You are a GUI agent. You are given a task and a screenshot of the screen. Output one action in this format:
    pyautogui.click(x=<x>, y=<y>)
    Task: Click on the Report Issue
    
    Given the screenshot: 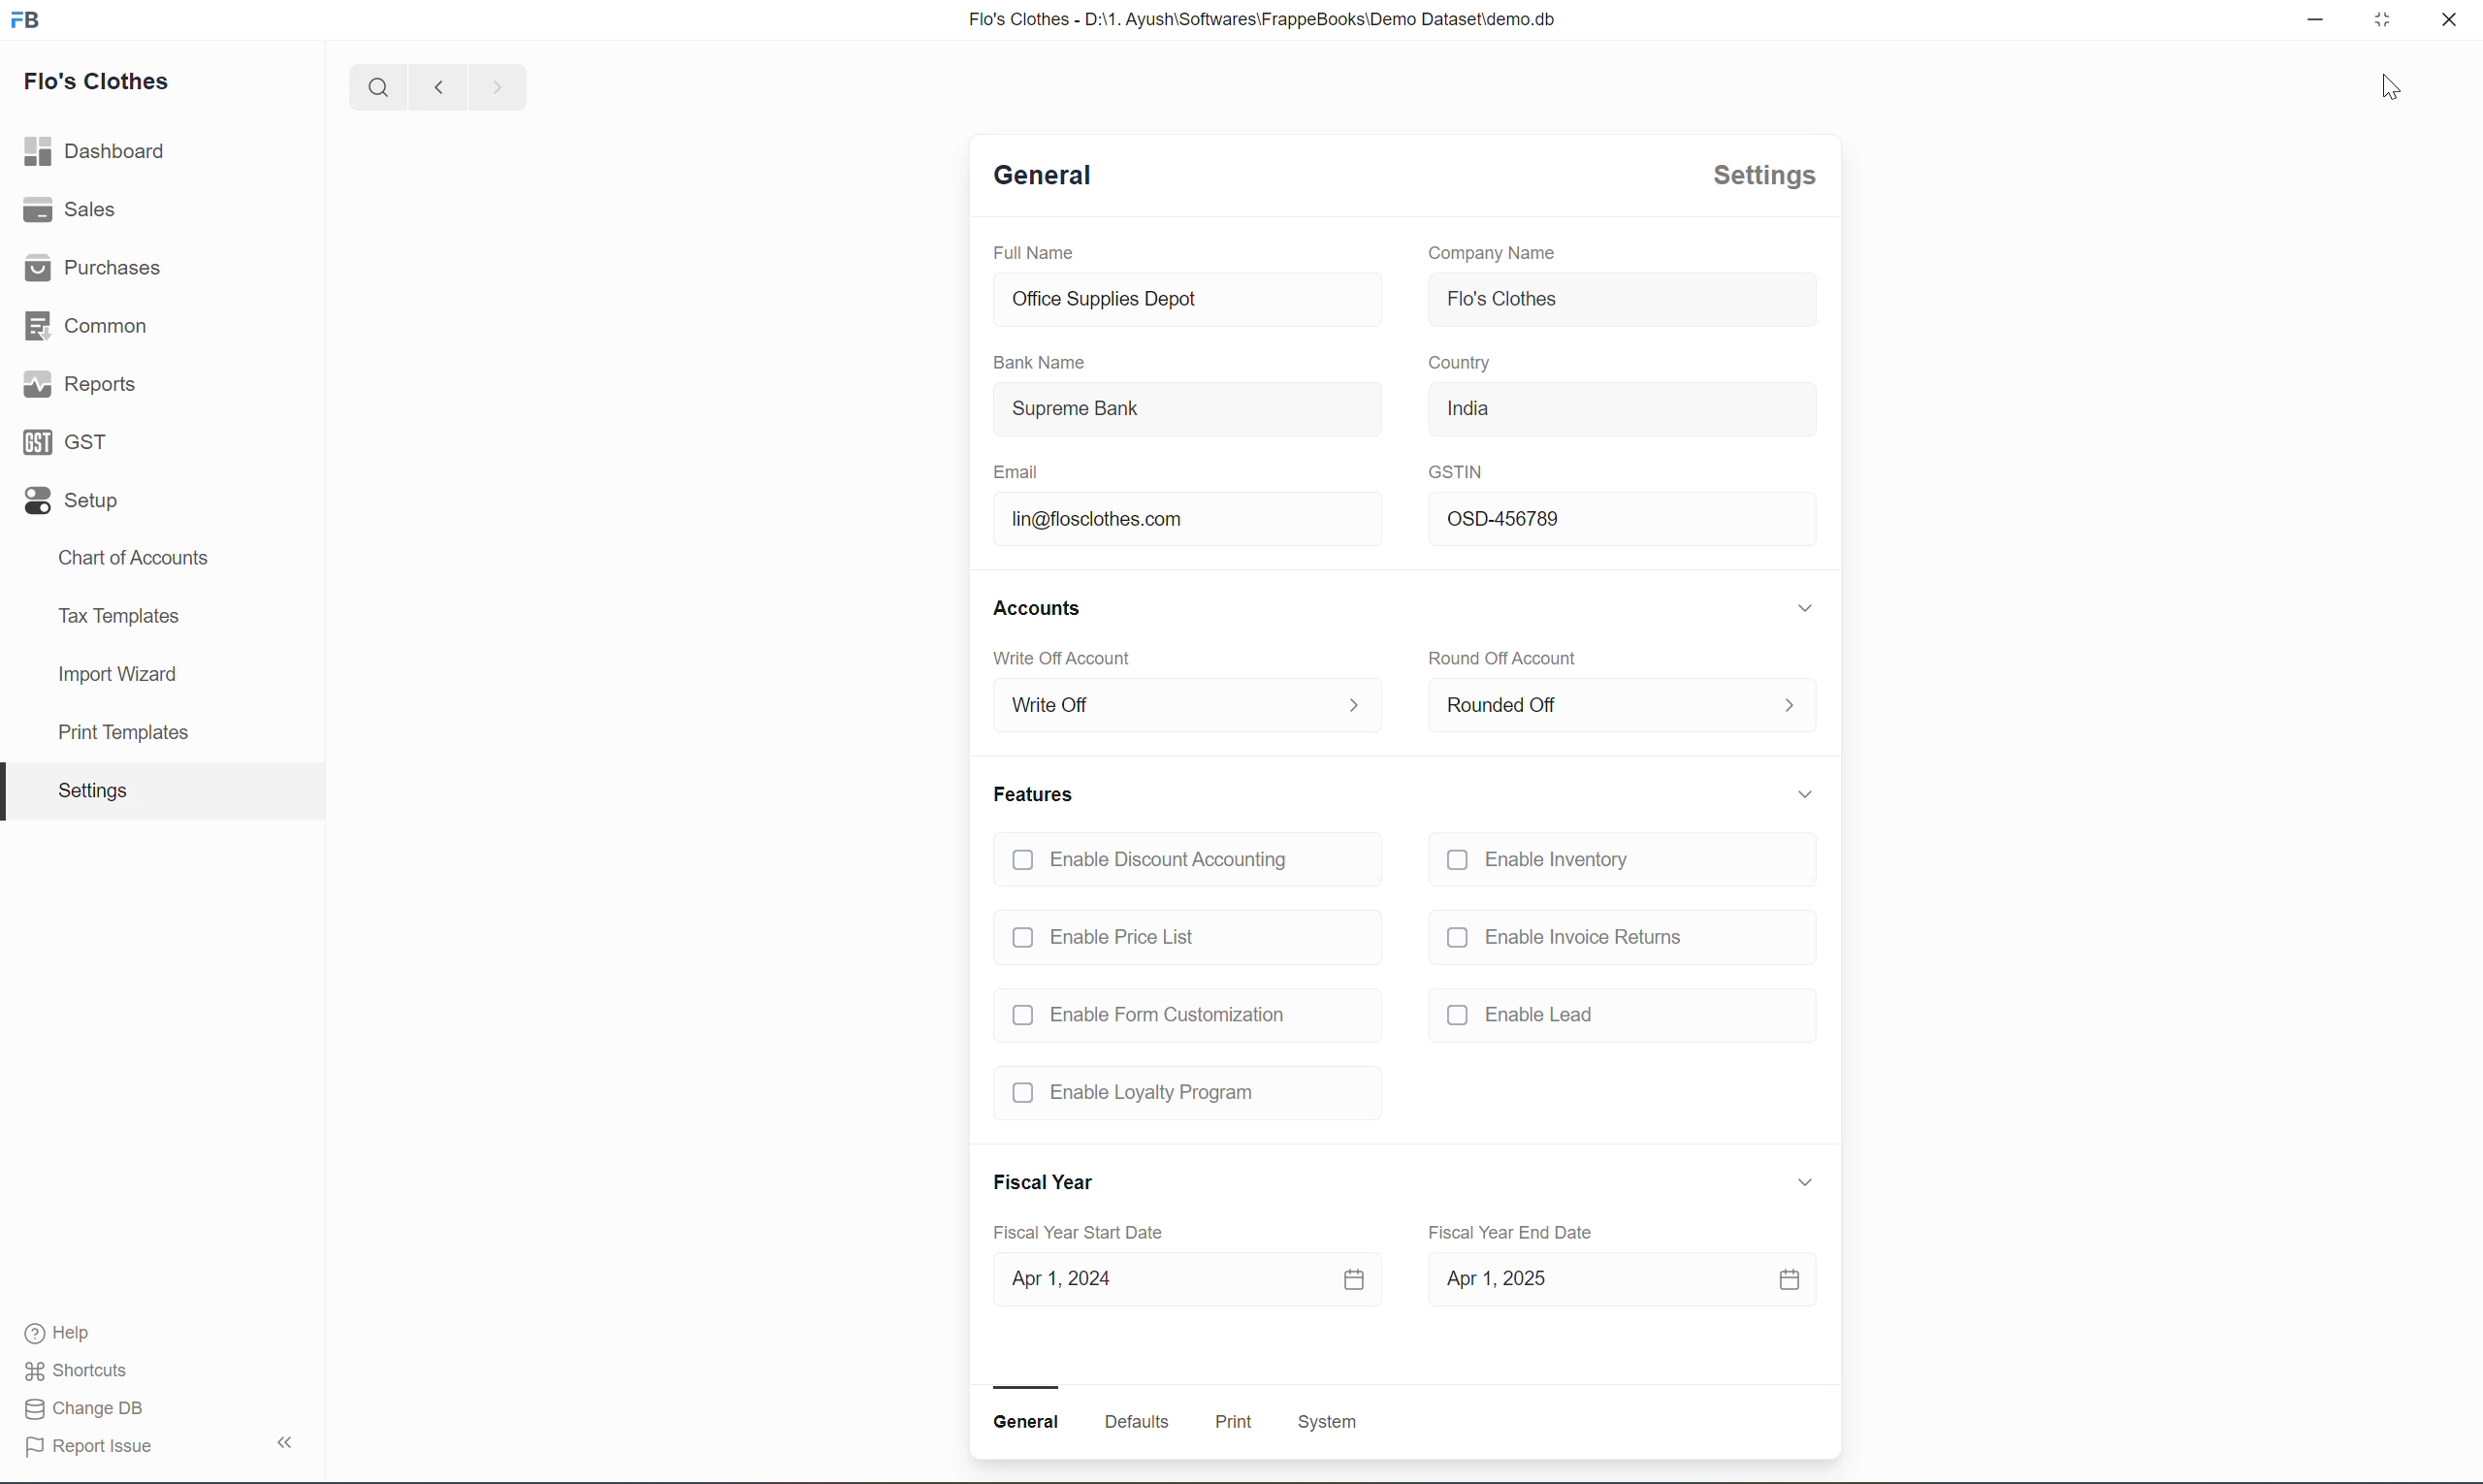 What is the action you would take?
    pyautogui.click(x=86, y=1445)
    